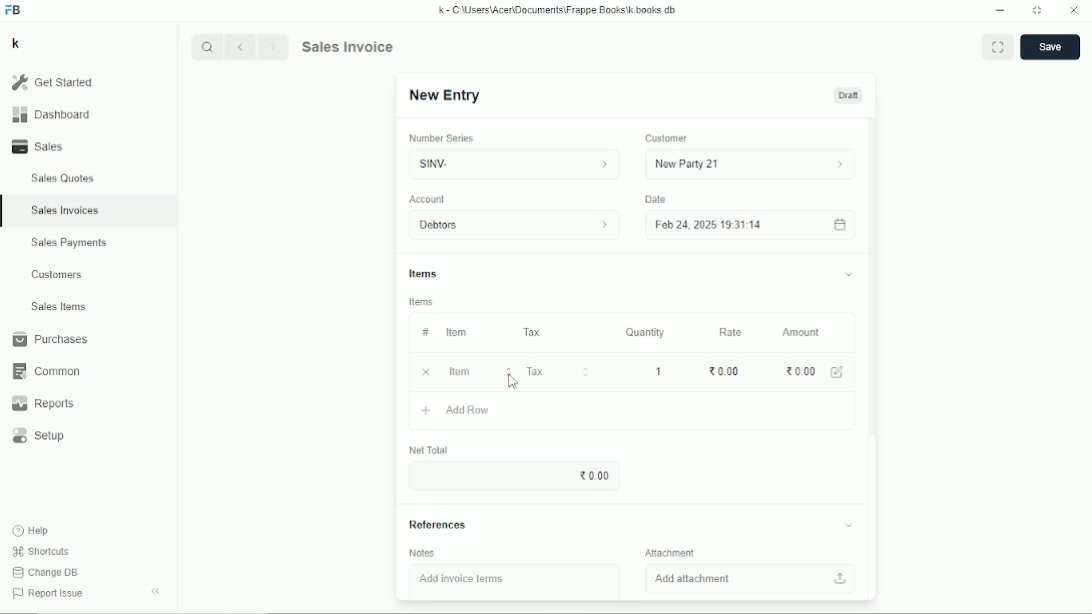 Image resolution: width=1092 pixels, height=614 pixels. Describe the element at coordinates (671, 552) in the screenshot. I see `Attachment` at that location.